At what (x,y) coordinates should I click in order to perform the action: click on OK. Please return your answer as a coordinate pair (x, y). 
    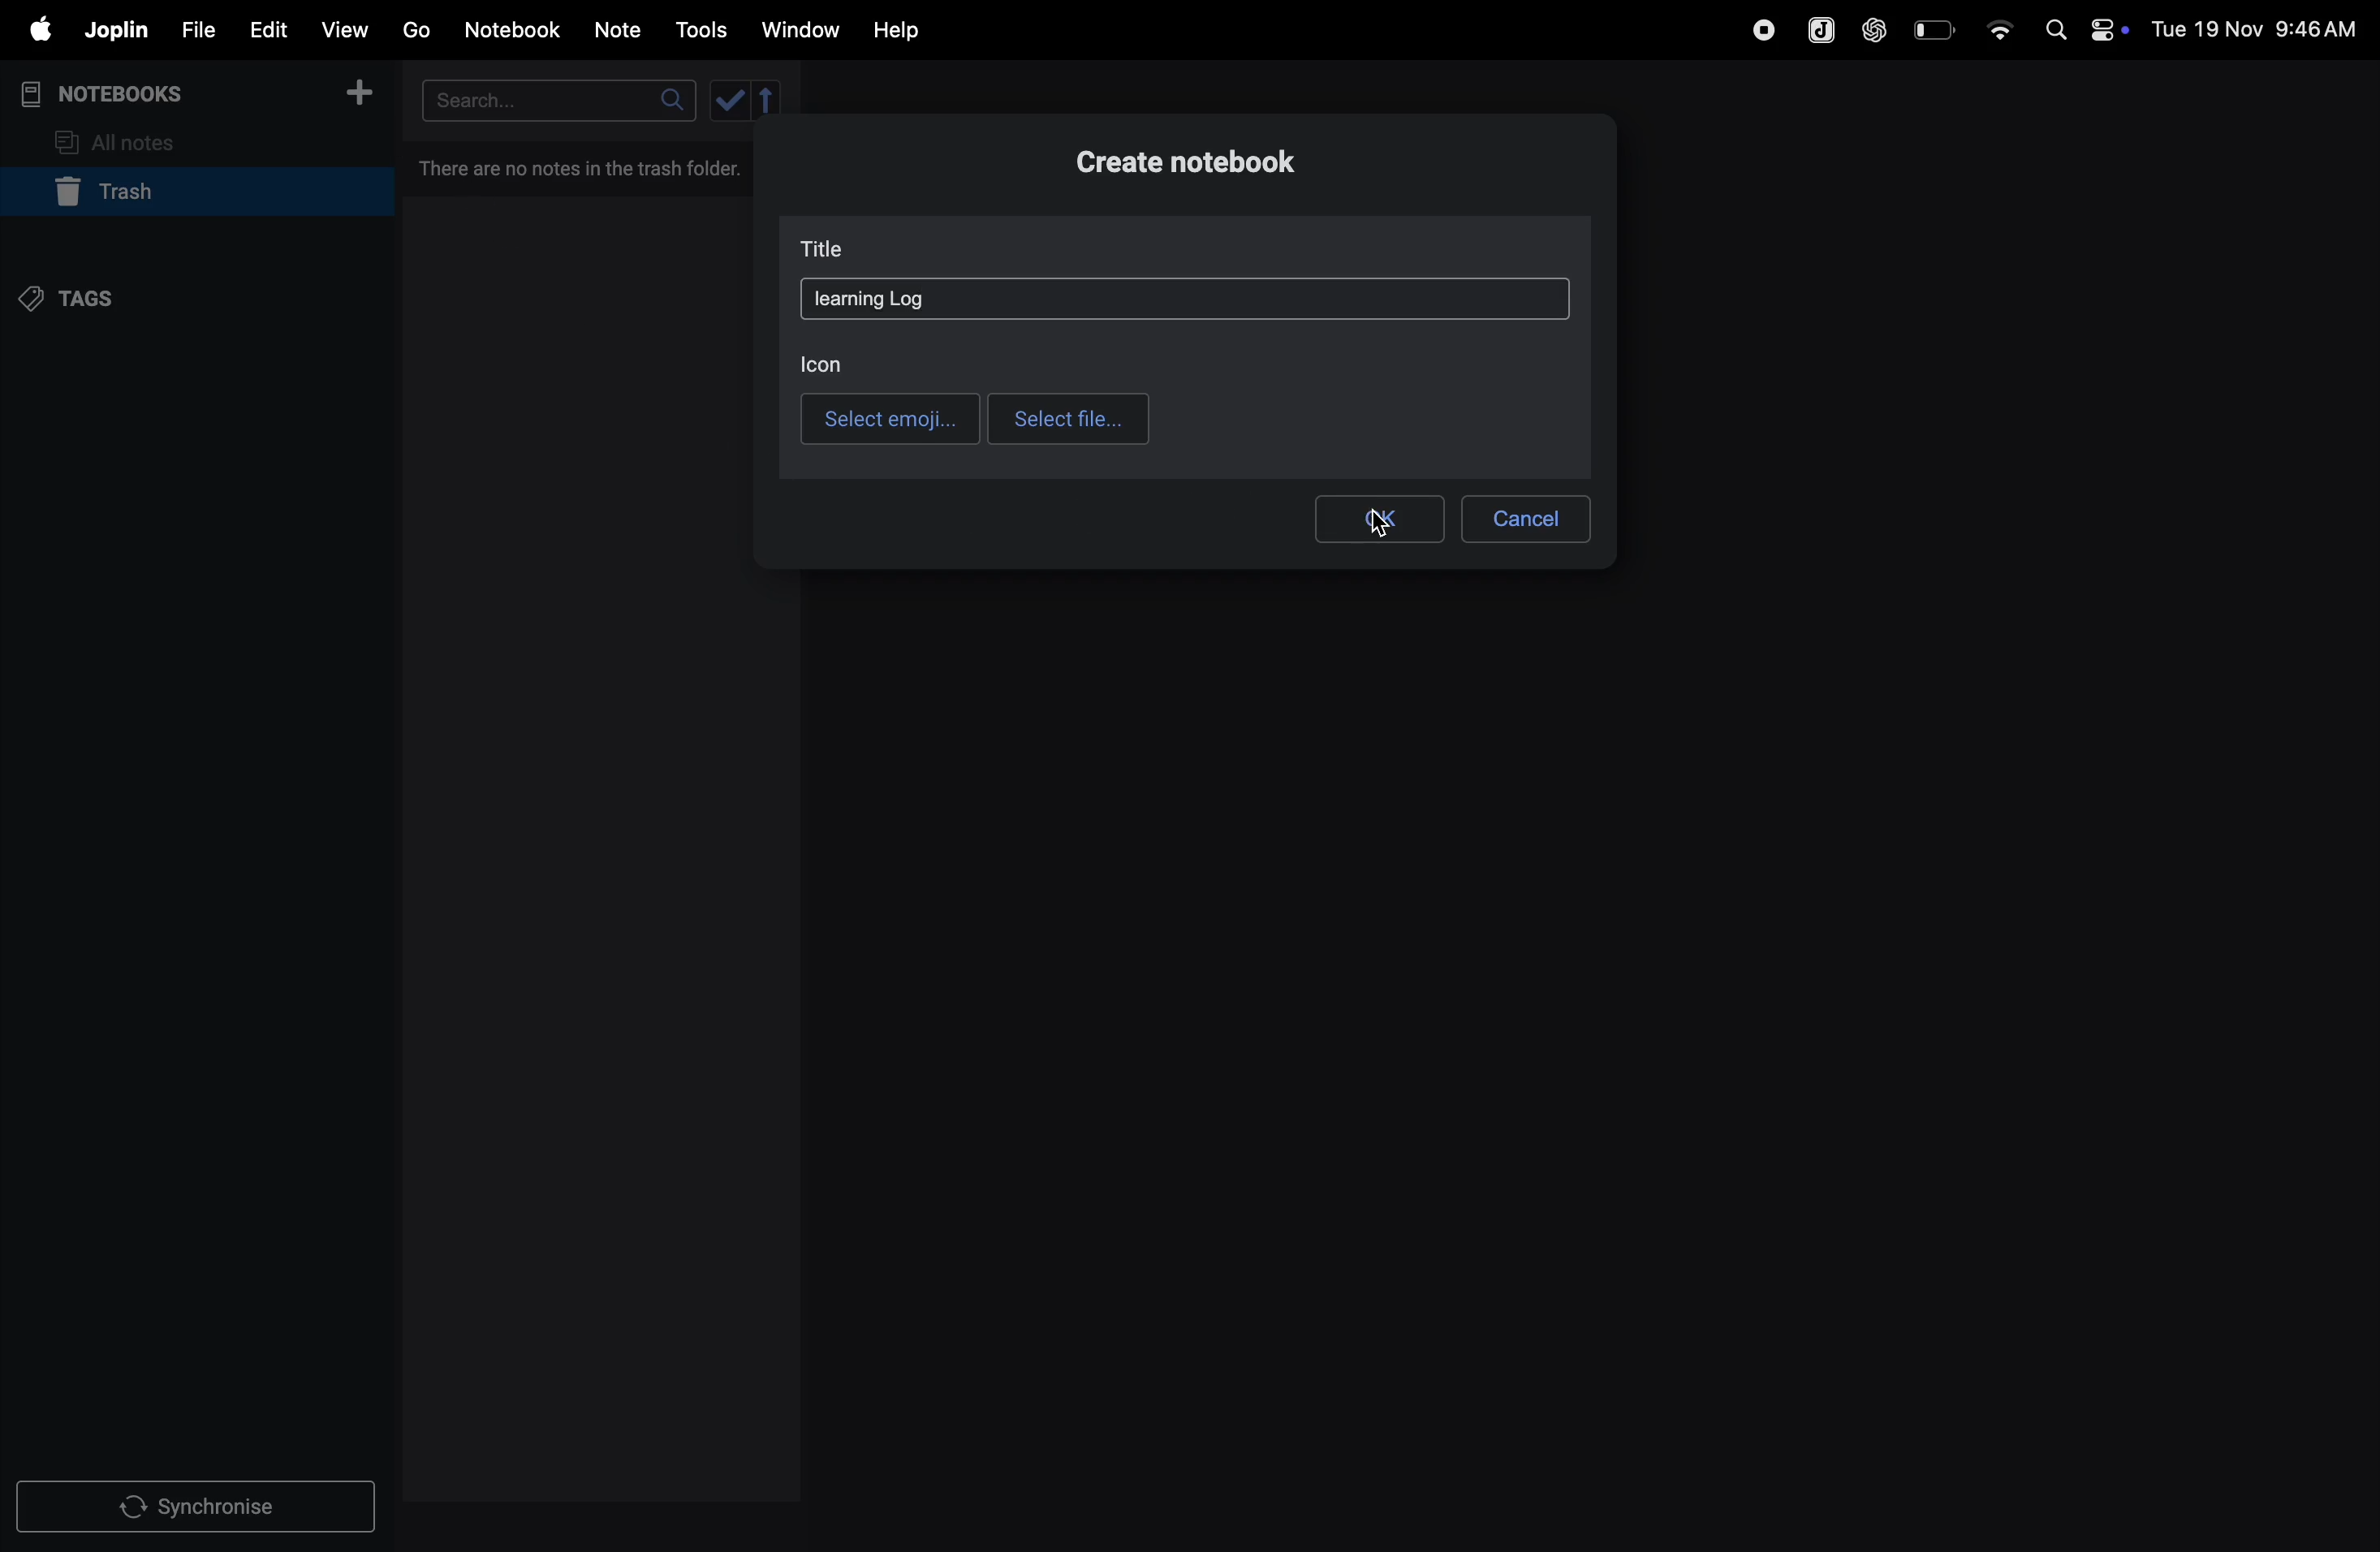
    Looking at the image, I should click on (1378, 518).